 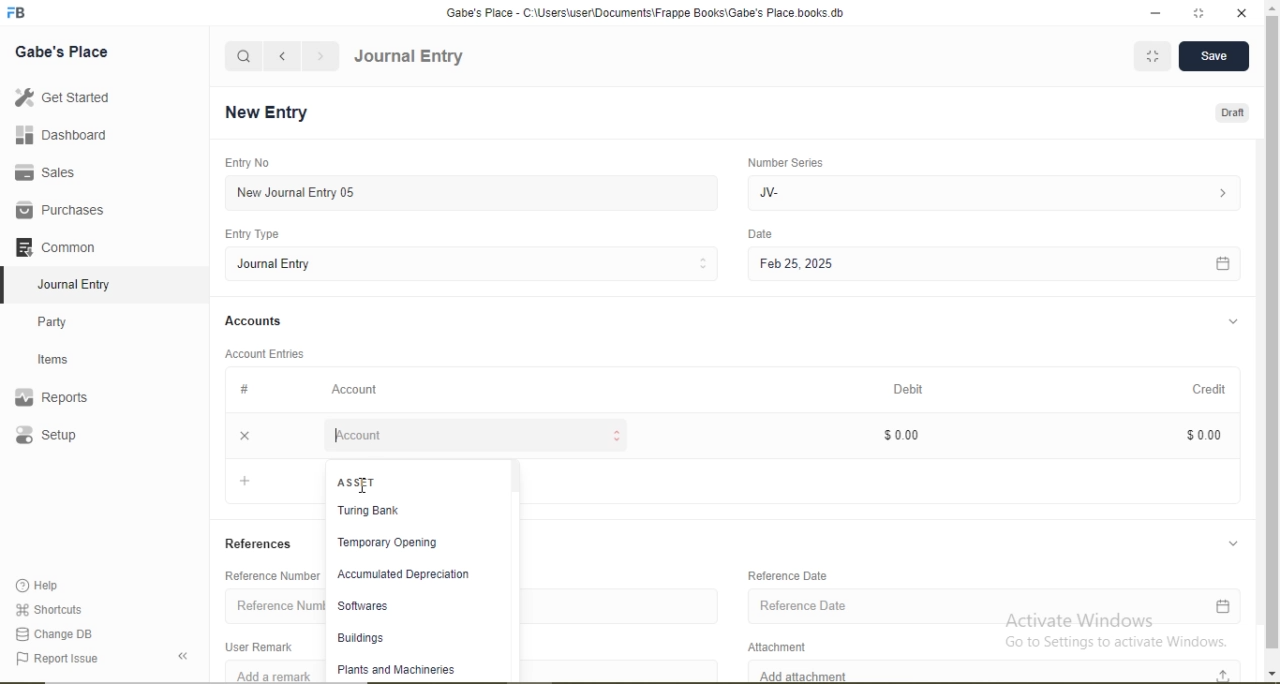 What do you see at coordinates (409, 57) in the screenshot?
I see `Journal Entry` at bounding box center [409, 57].